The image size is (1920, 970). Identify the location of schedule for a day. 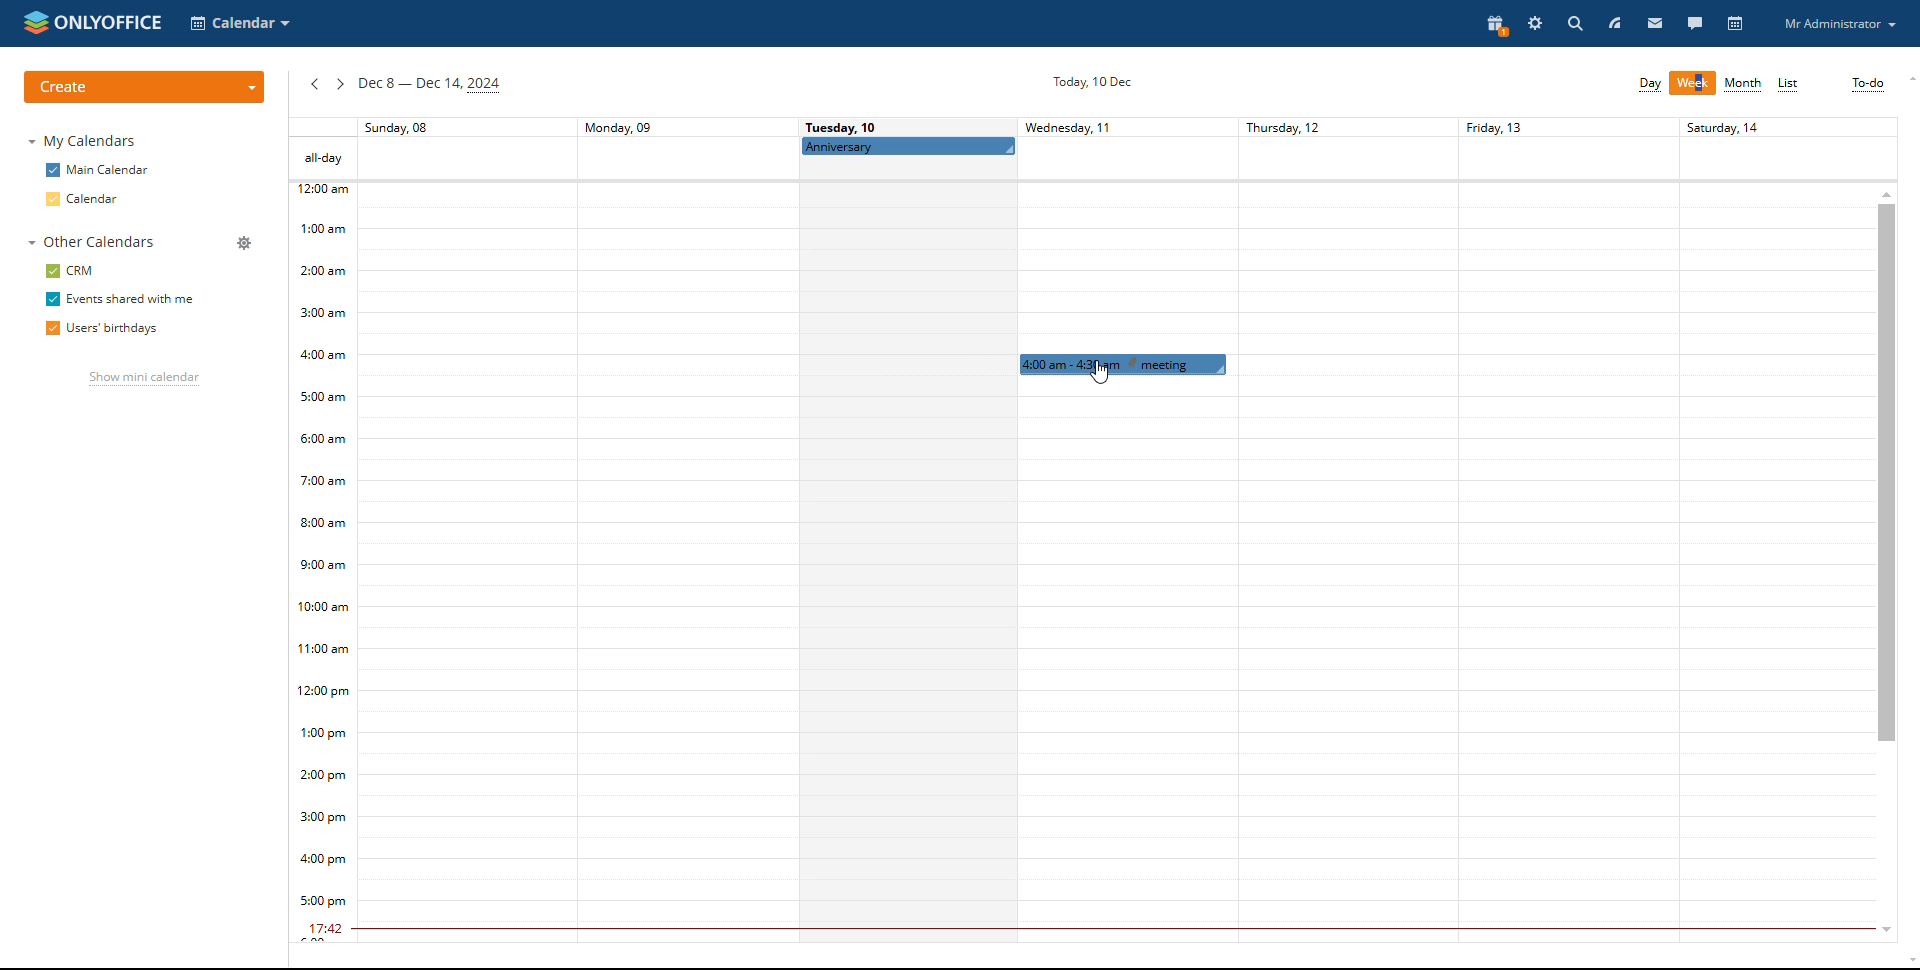
(908, 564).